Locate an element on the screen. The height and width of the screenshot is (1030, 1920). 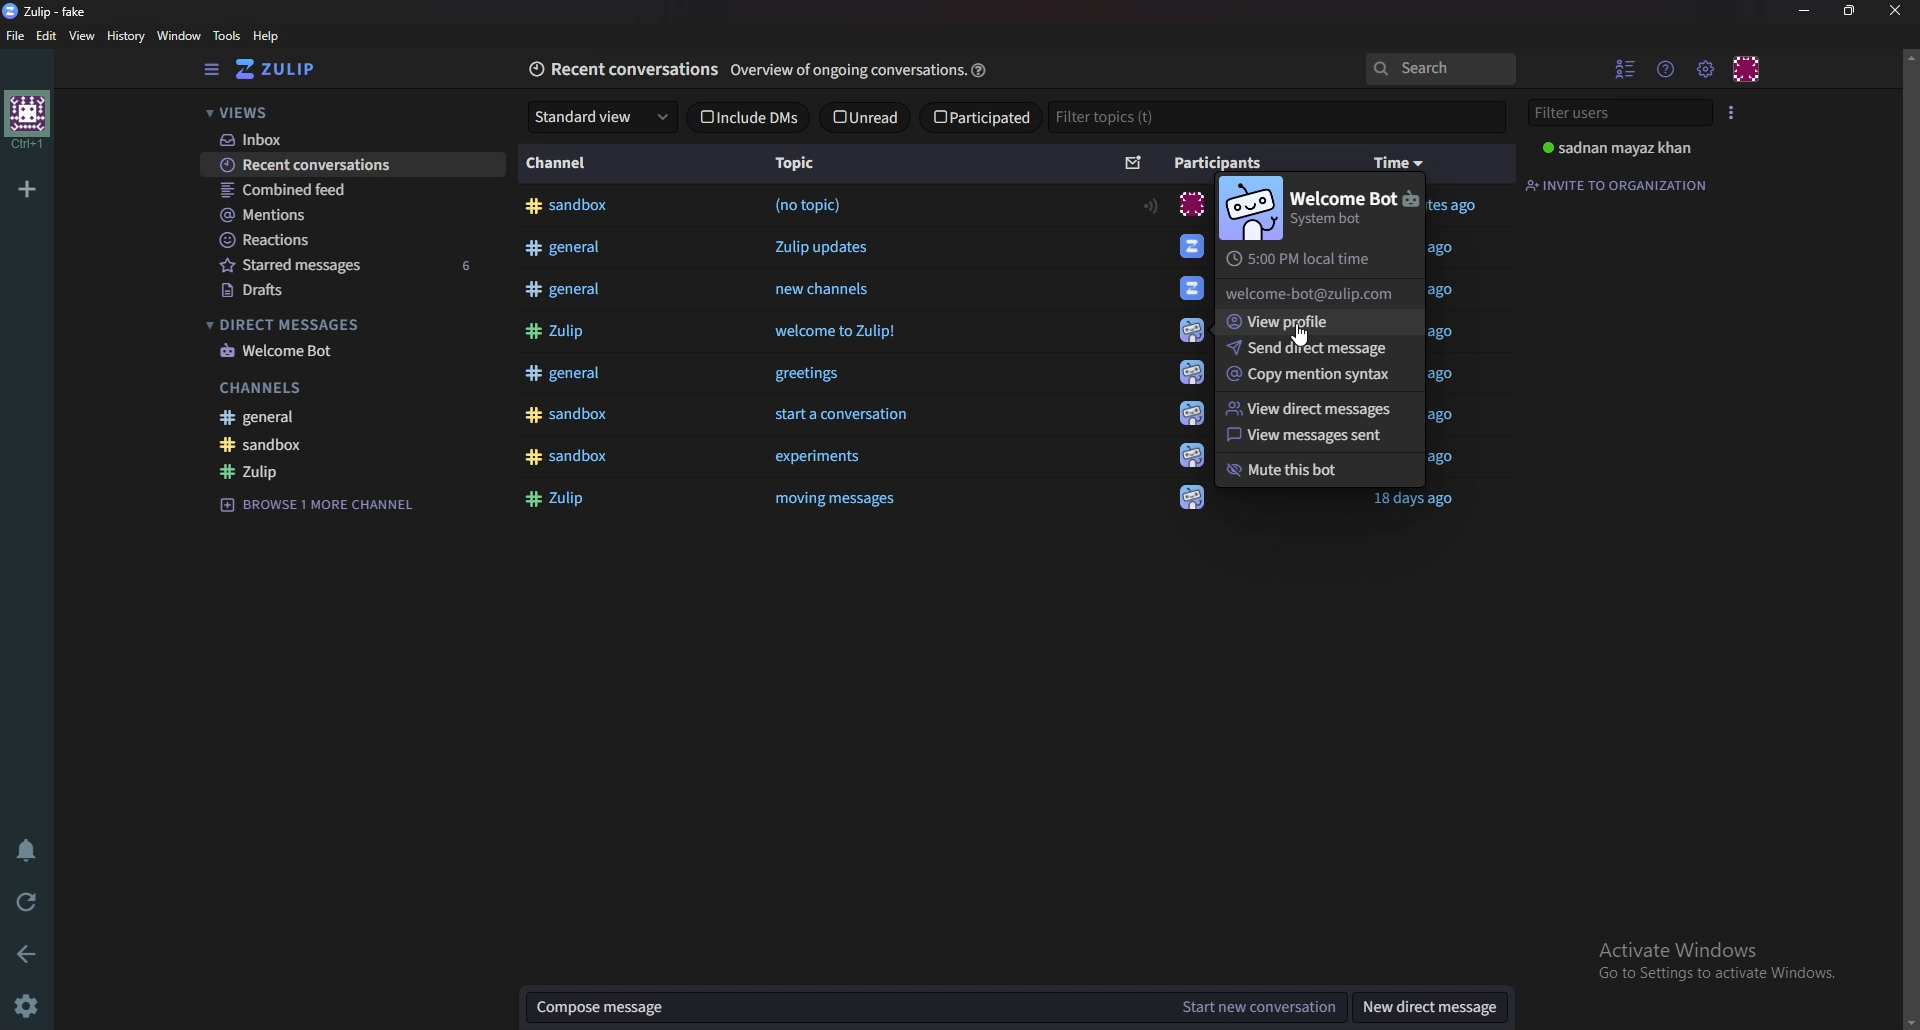
Welcome bot profile image is located at coordinates (1250, 211).